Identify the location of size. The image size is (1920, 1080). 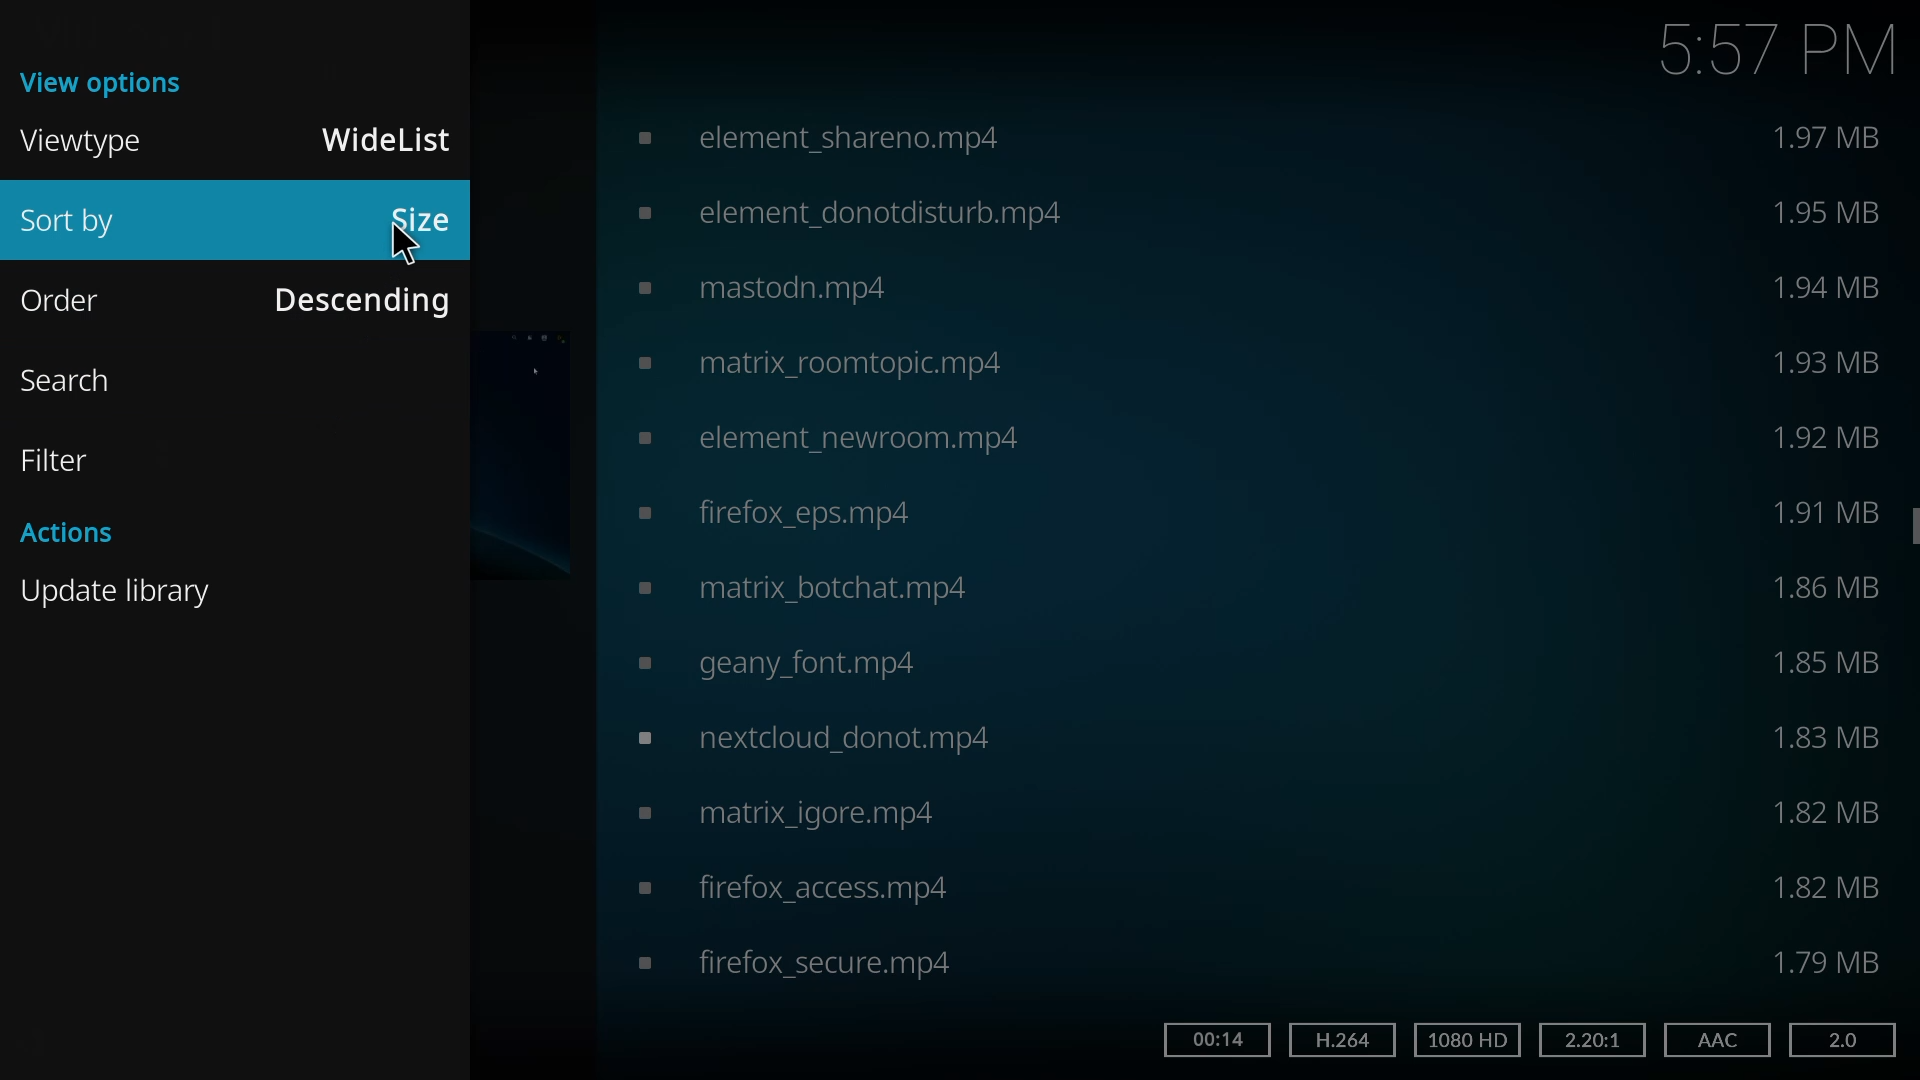
(1825, 815).